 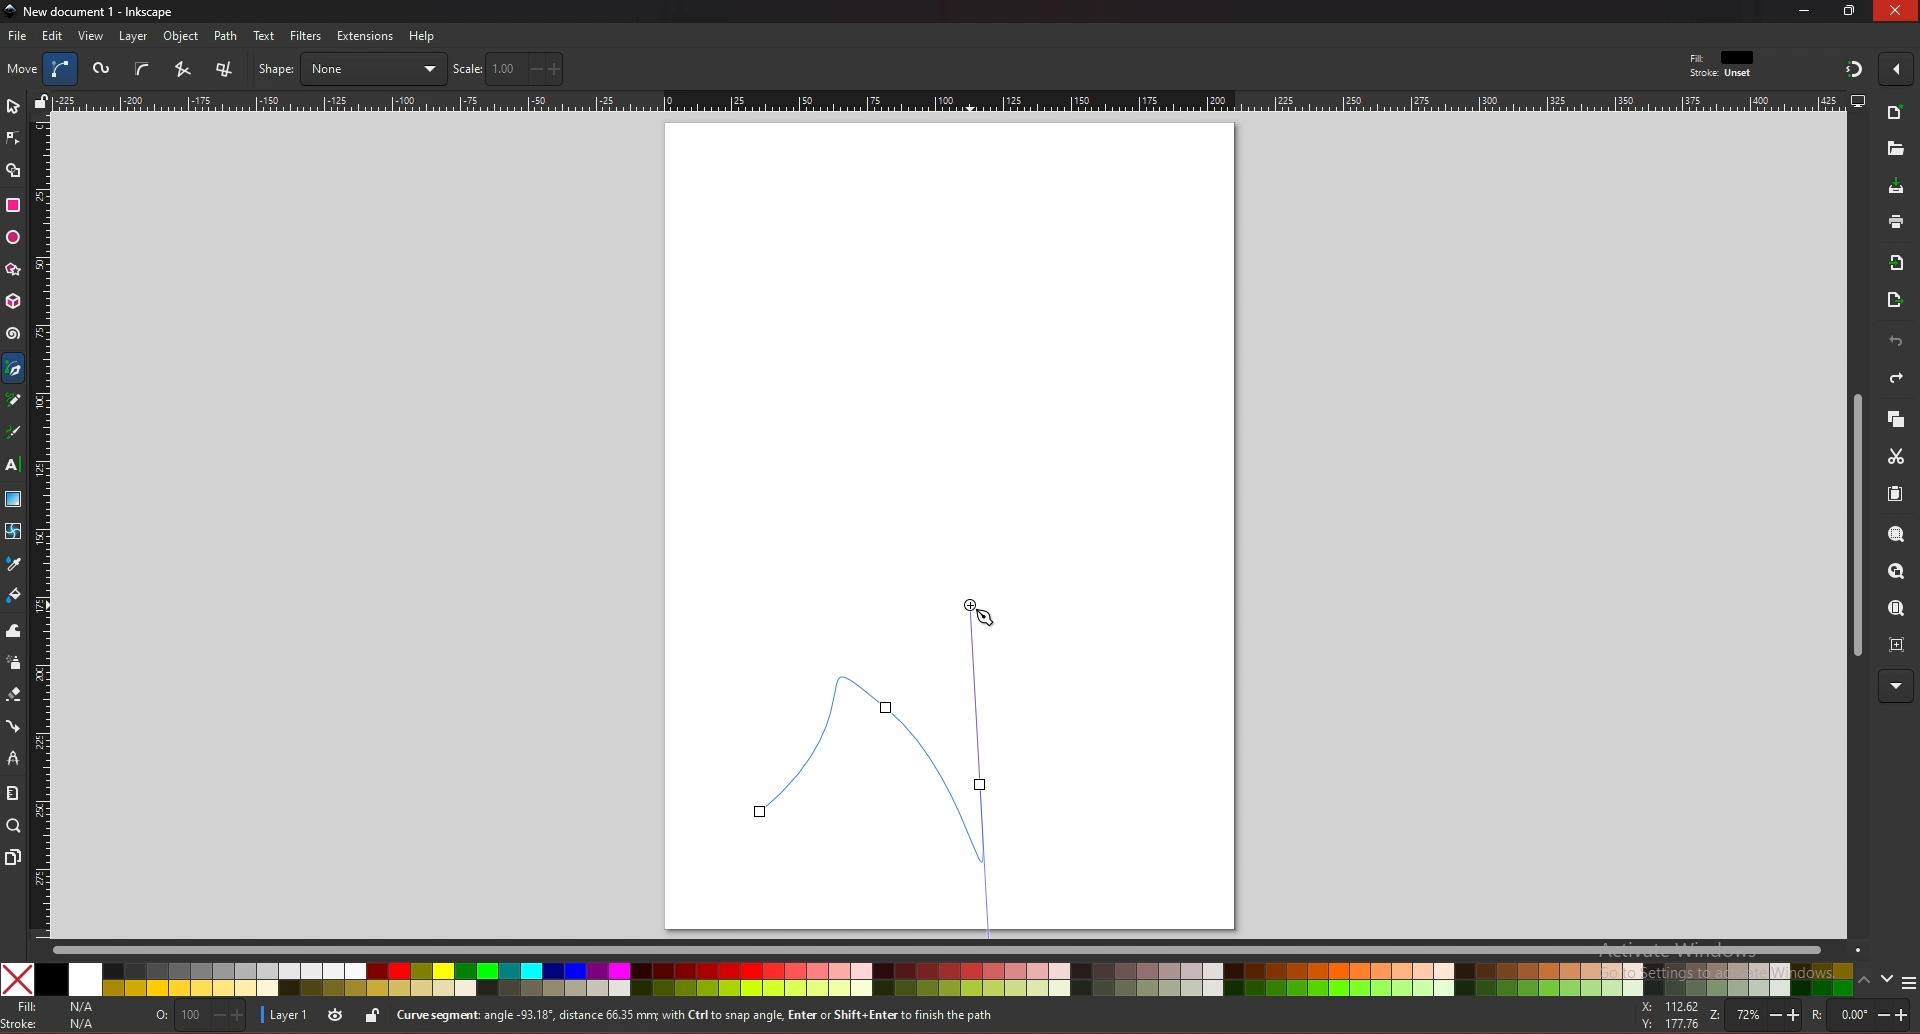 I want to click on print, so click(x=1896, y=221).